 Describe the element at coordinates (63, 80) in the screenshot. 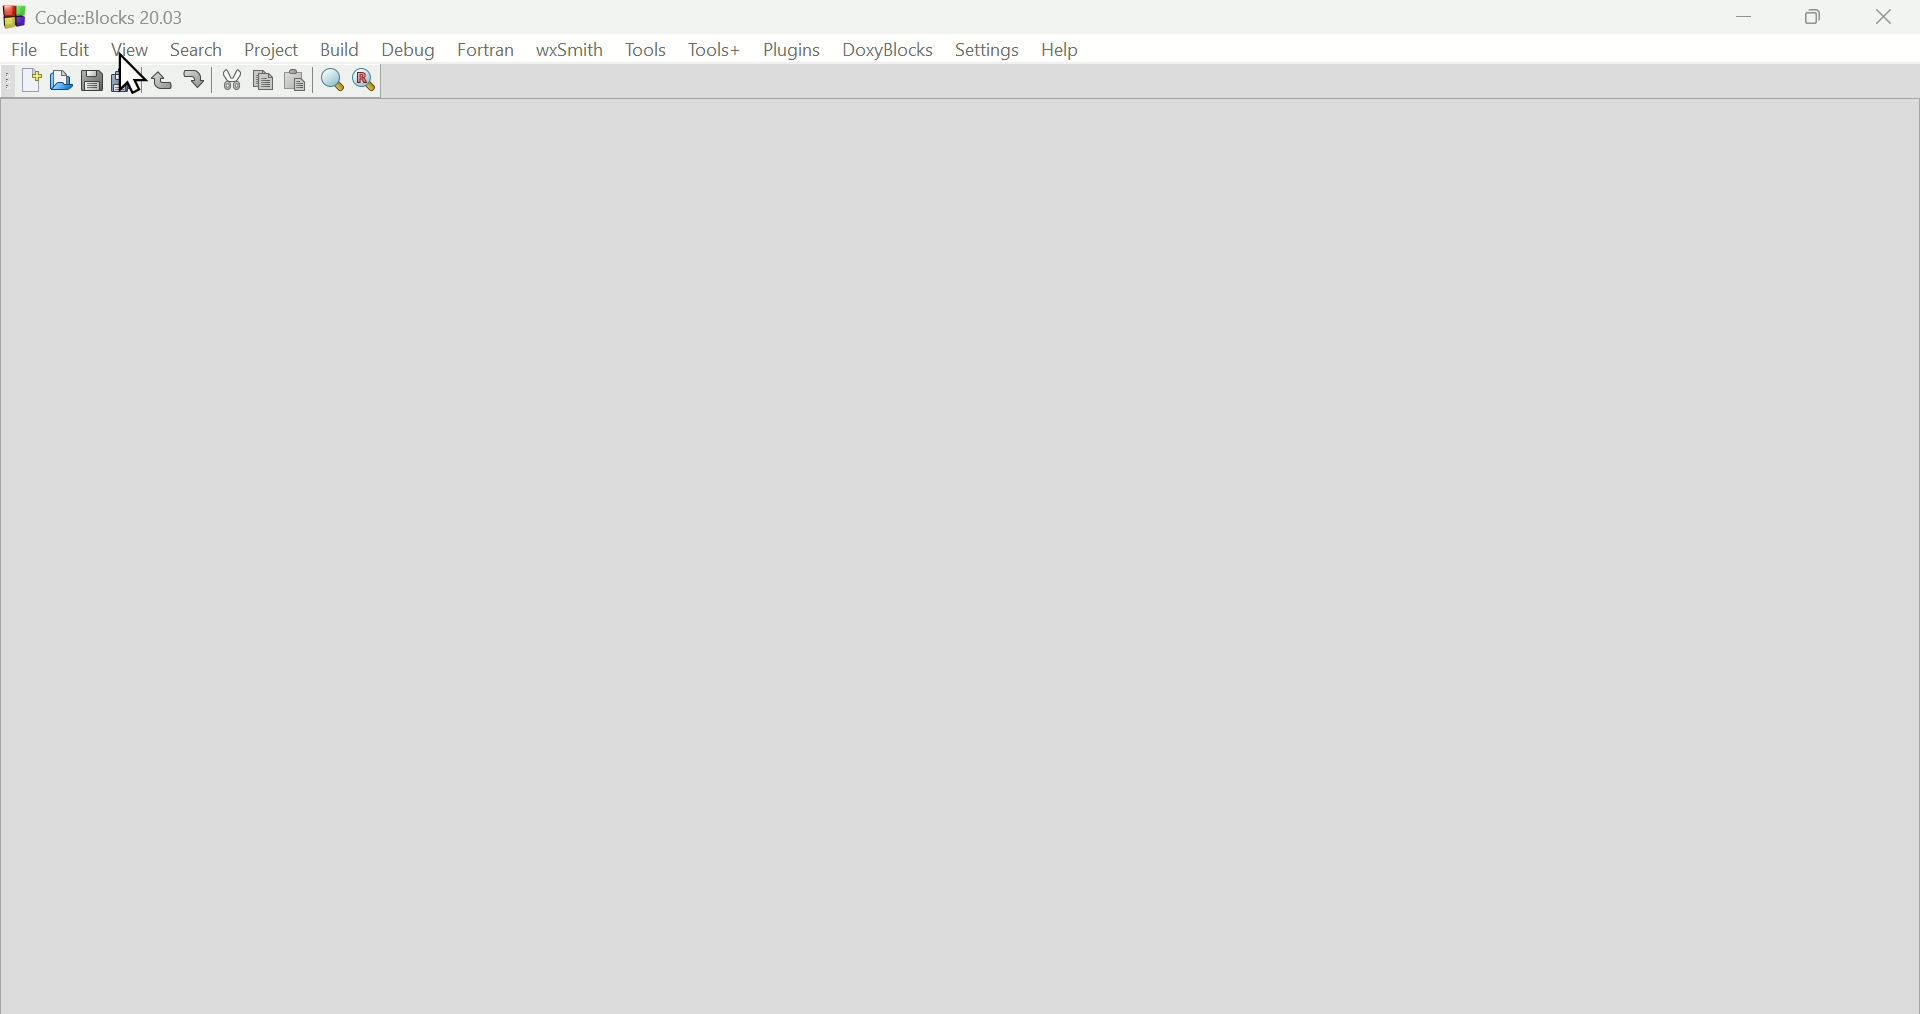

I see `Open file` at that location.